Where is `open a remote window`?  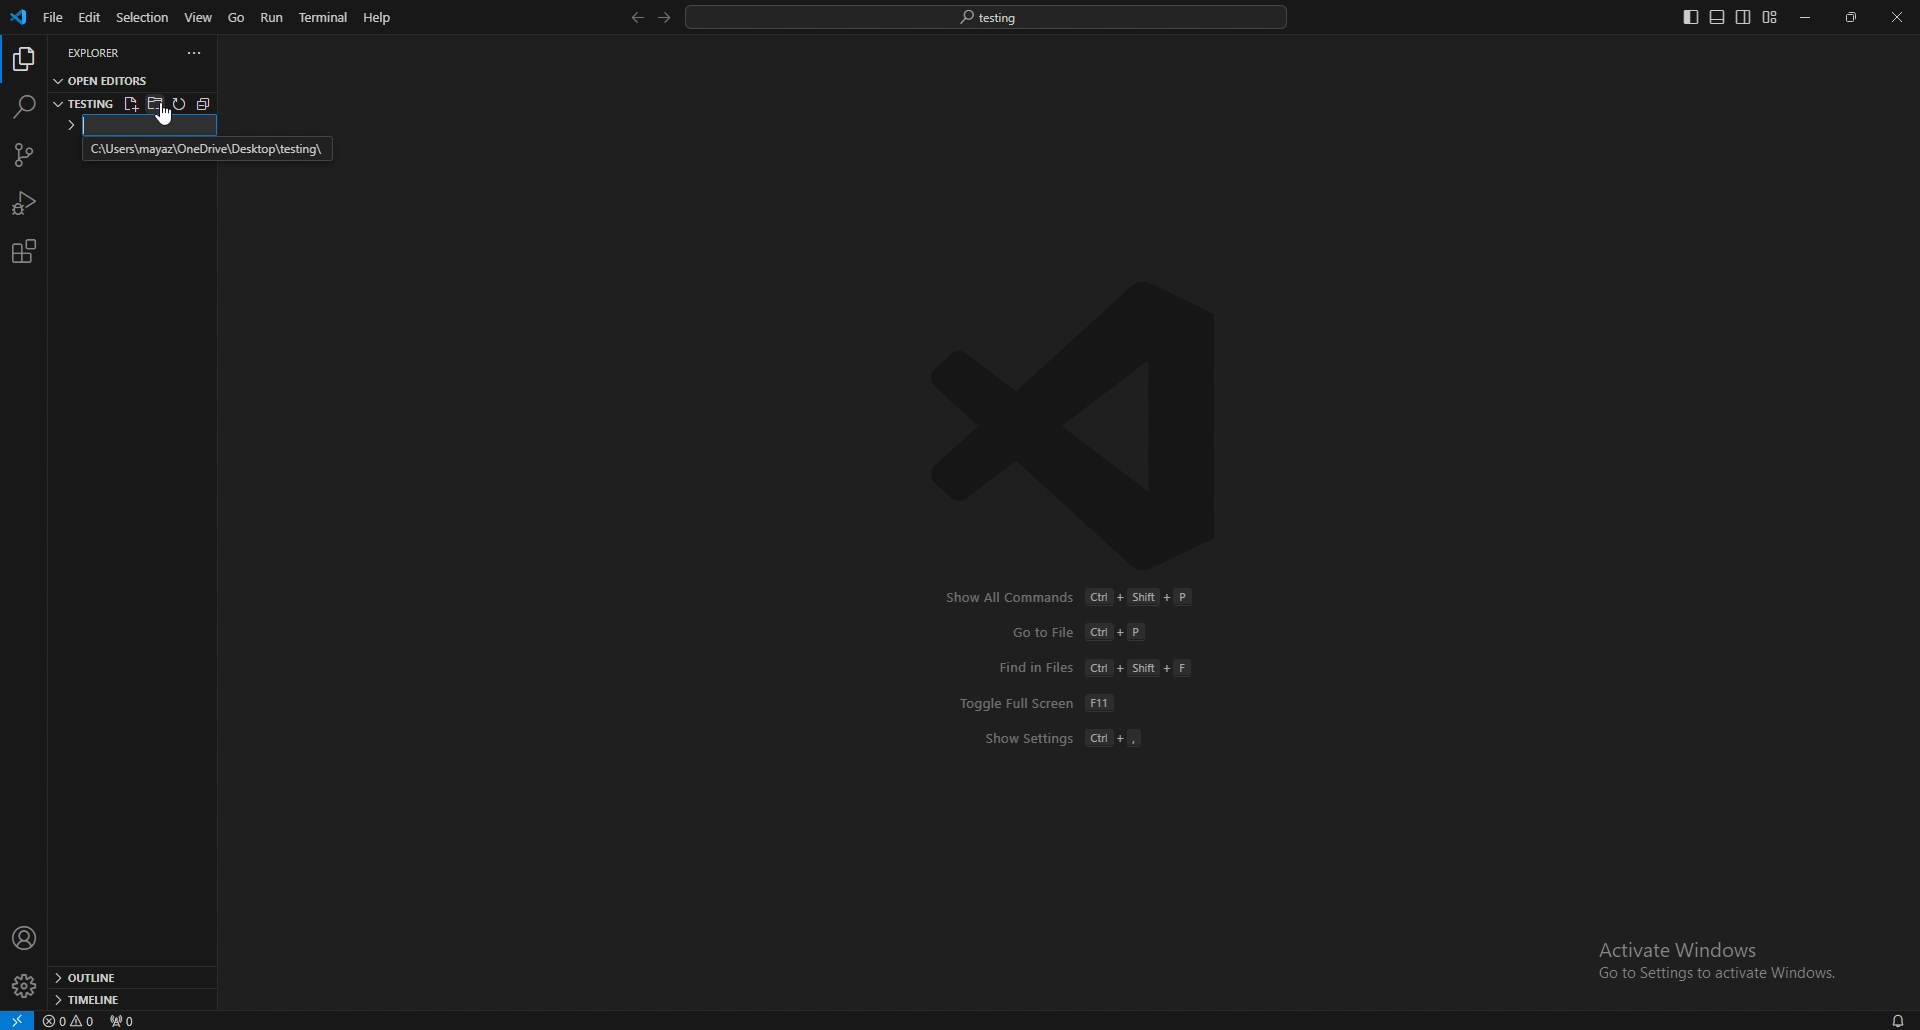 open a remote window is located at coordinates (16, 1019).